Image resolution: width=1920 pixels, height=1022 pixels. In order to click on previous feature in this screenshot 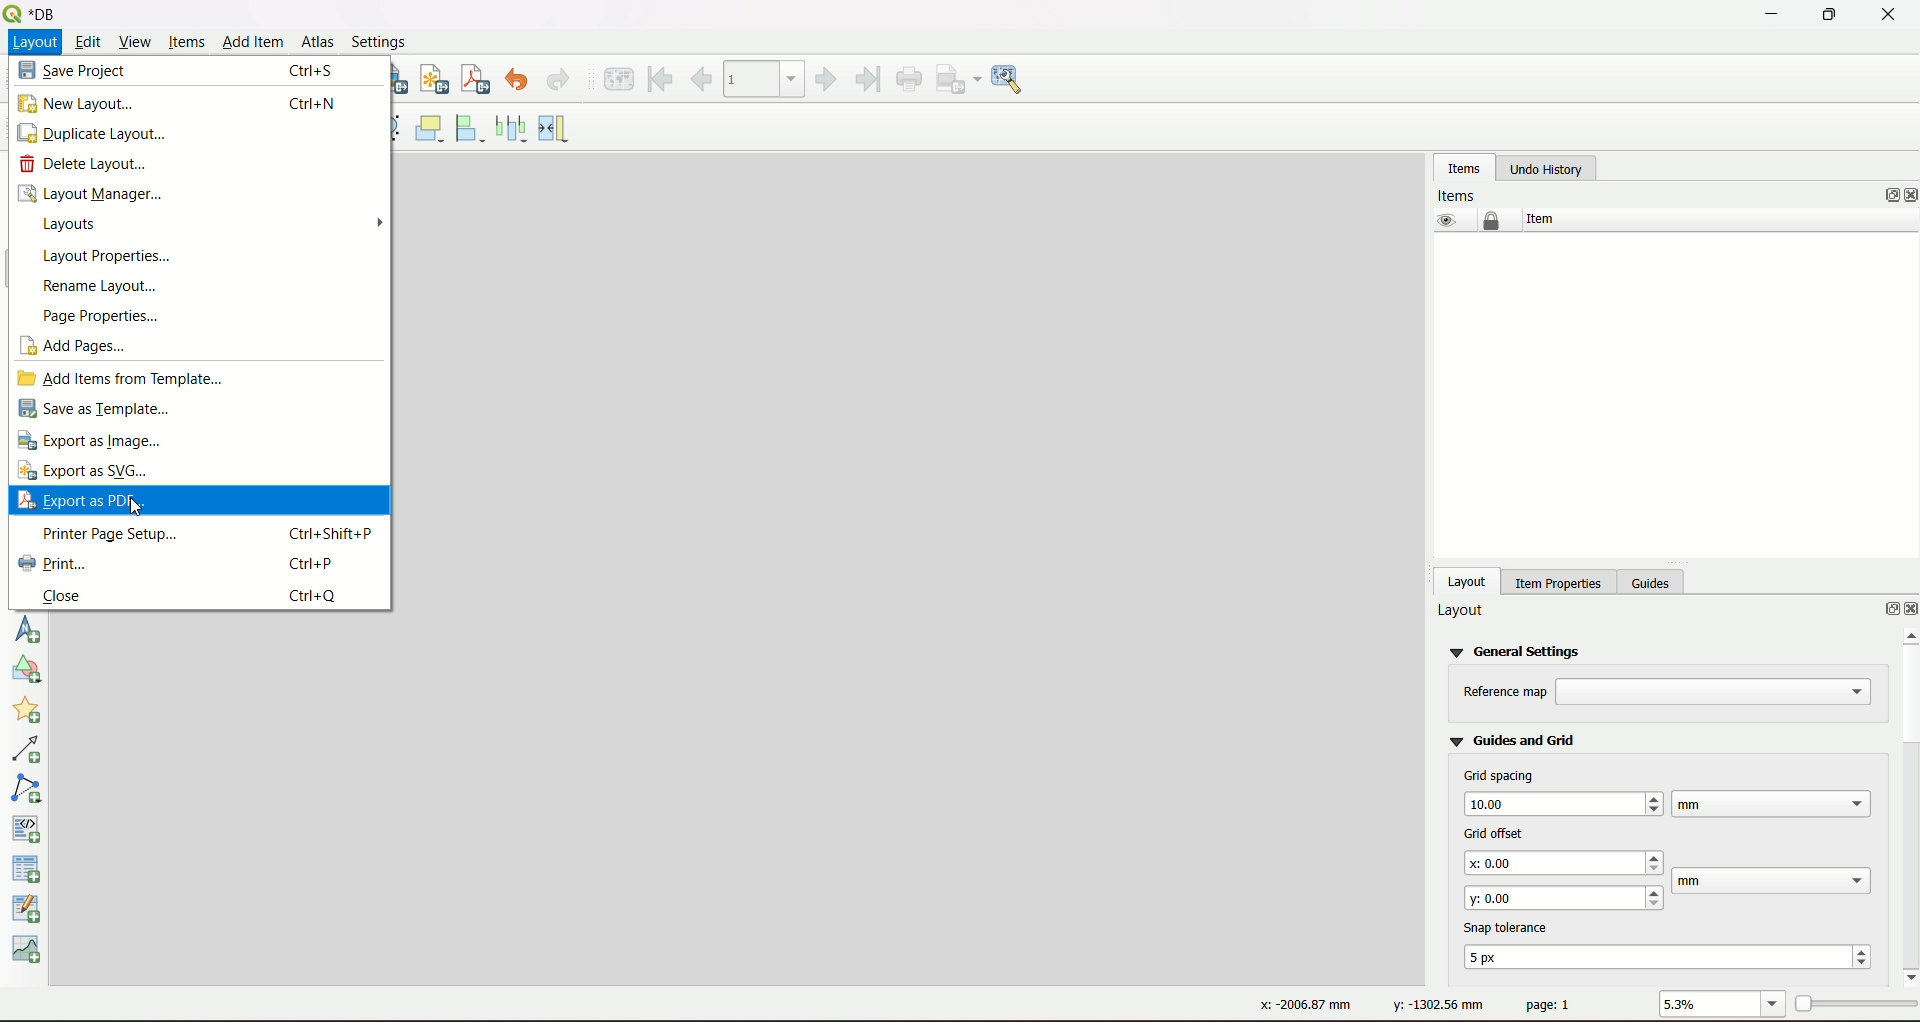, I will do `click(703, 79)`.